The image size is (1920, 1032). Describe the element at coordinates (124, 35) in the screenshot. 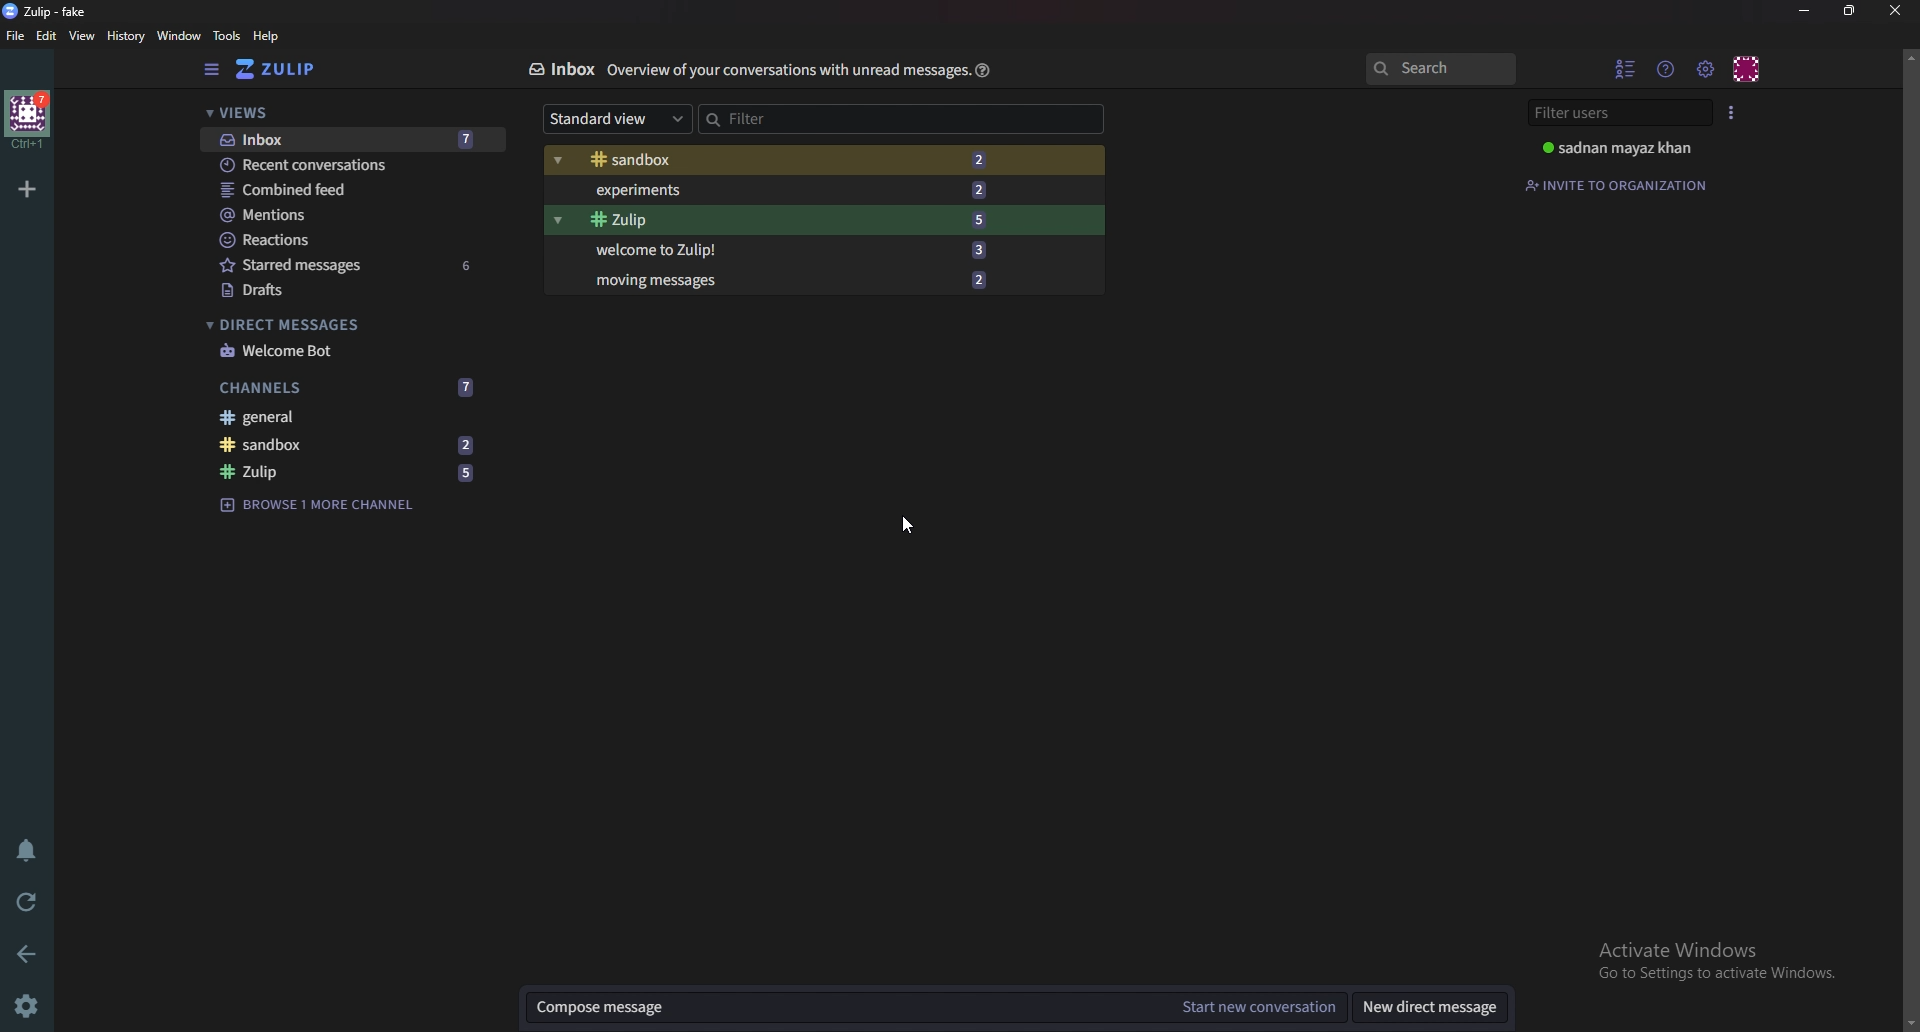

I see `History` at that location.